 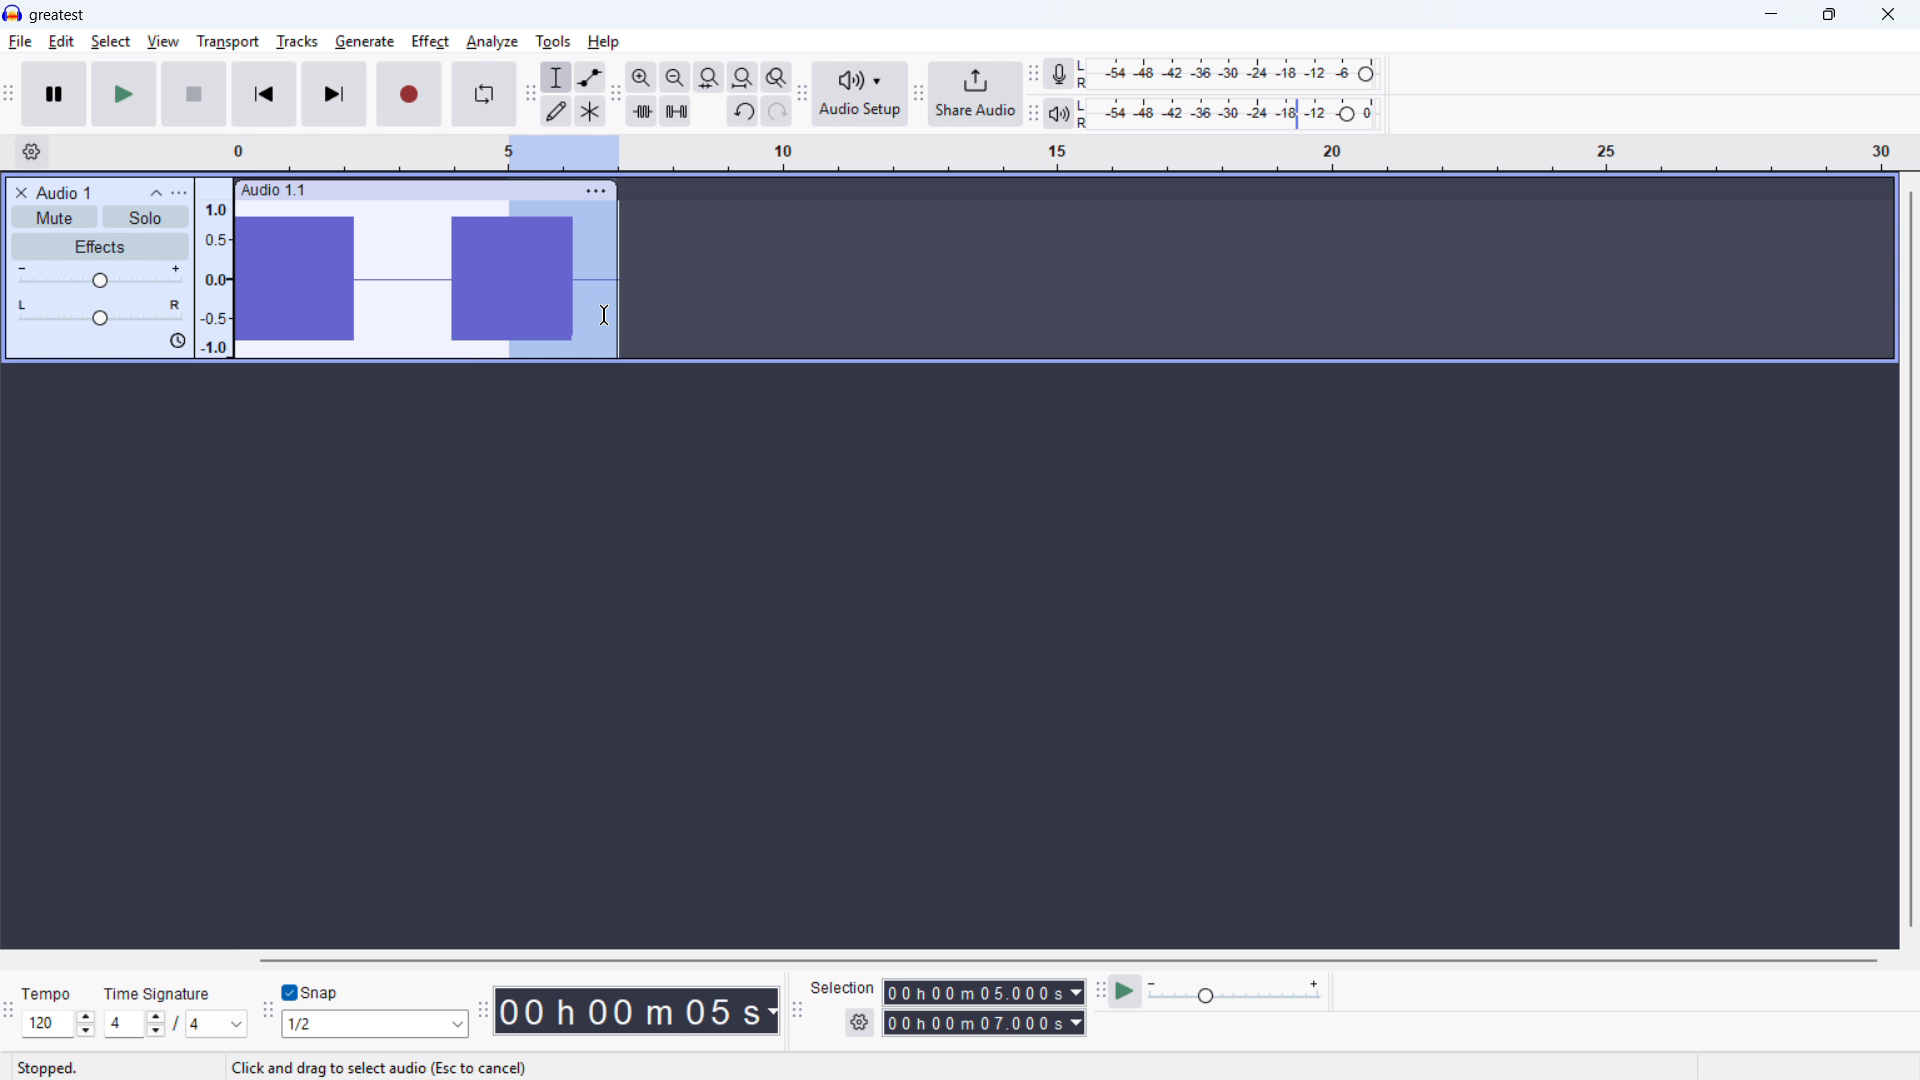 What do you see at coordinates (553, 42) in the screenshot?
I see `tools` at bounding box center [553, 42].